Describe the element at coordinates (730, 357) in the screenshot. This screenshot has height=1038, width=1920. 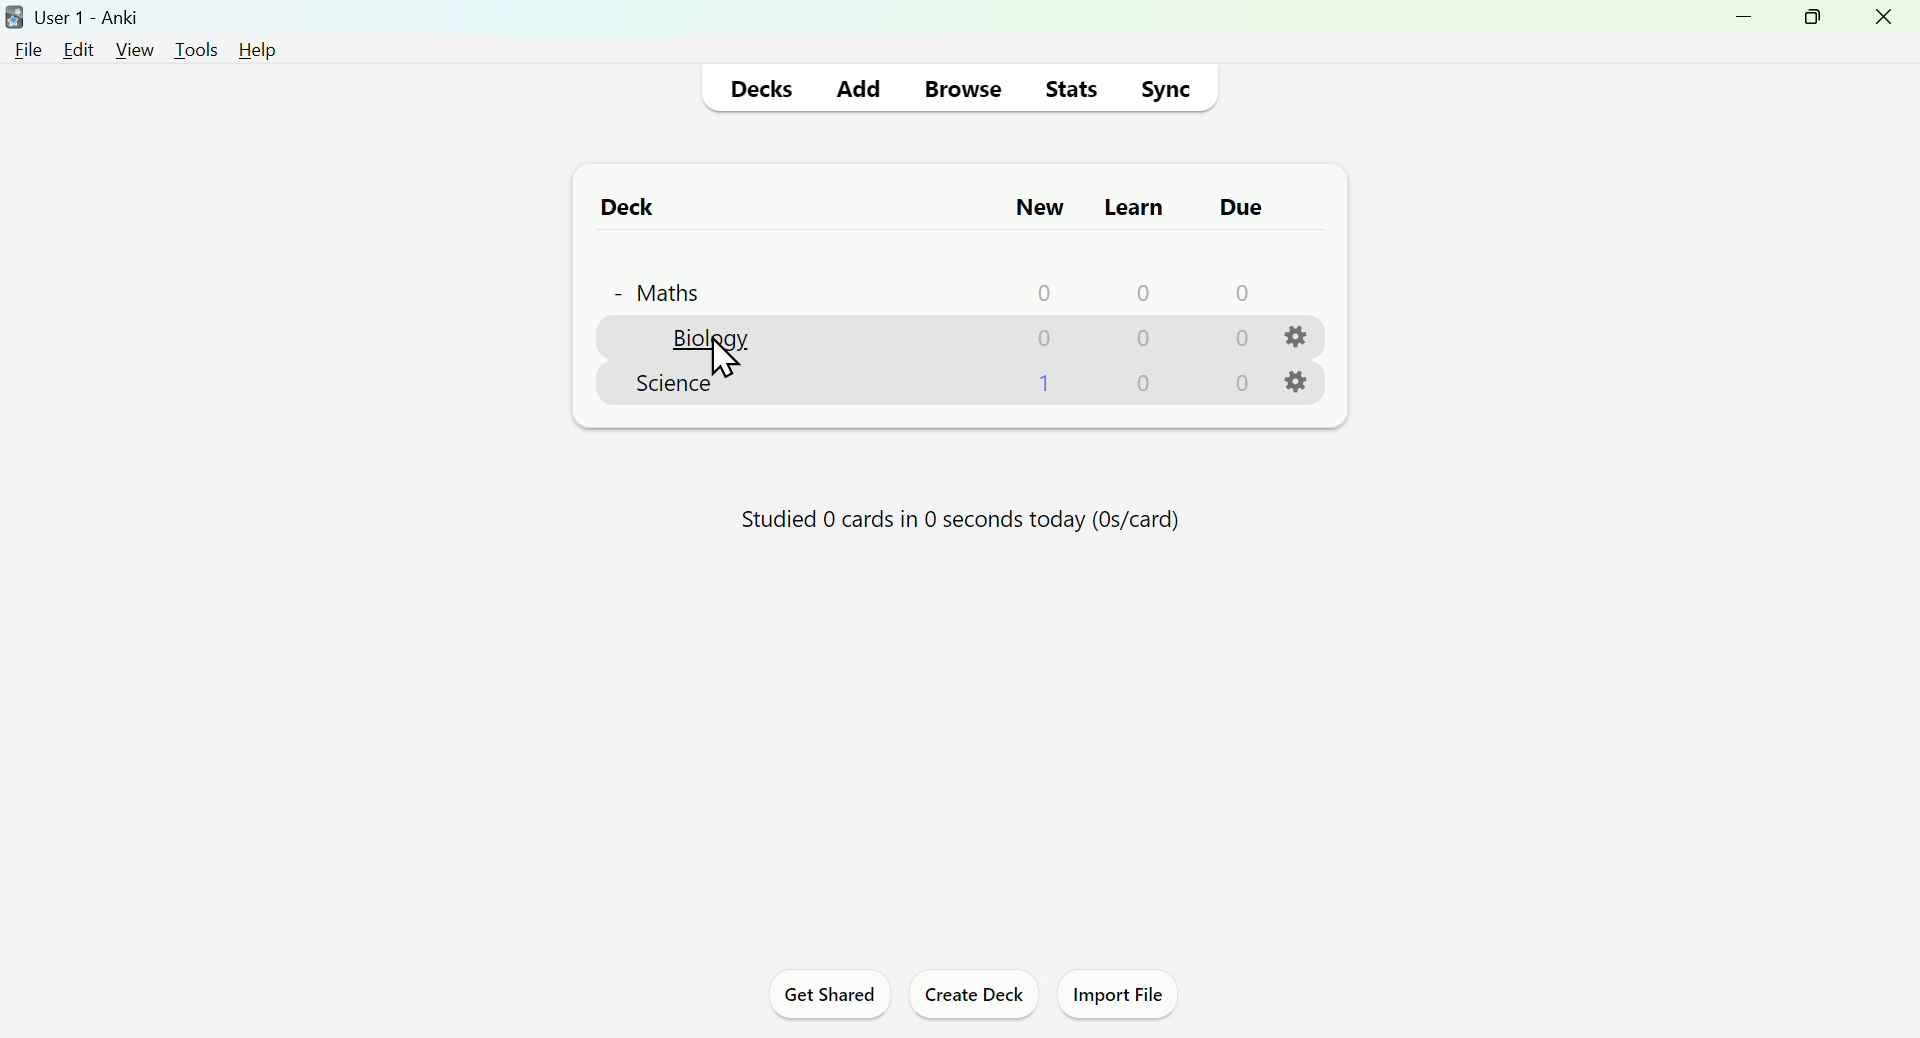
I see `Cursor` at that location.